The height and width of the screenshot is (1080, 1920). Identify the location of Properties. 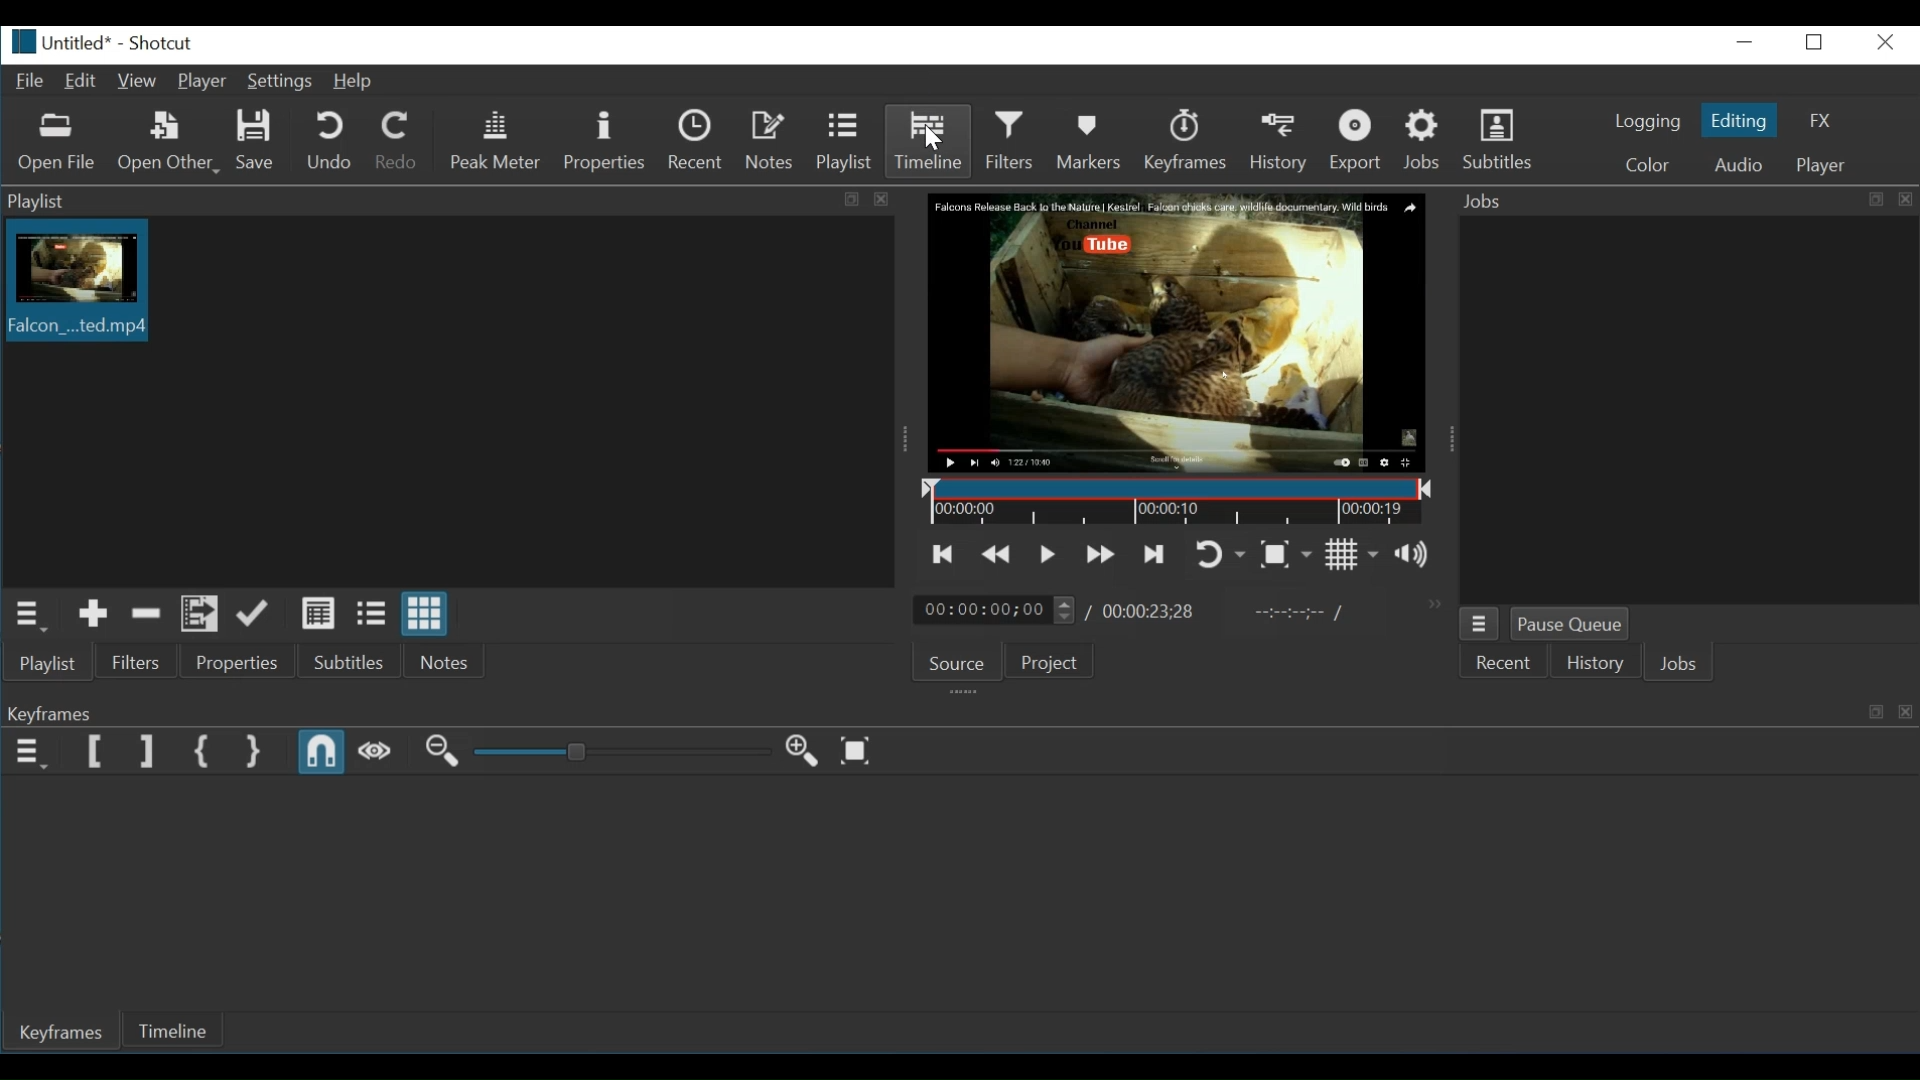
(604, 142).